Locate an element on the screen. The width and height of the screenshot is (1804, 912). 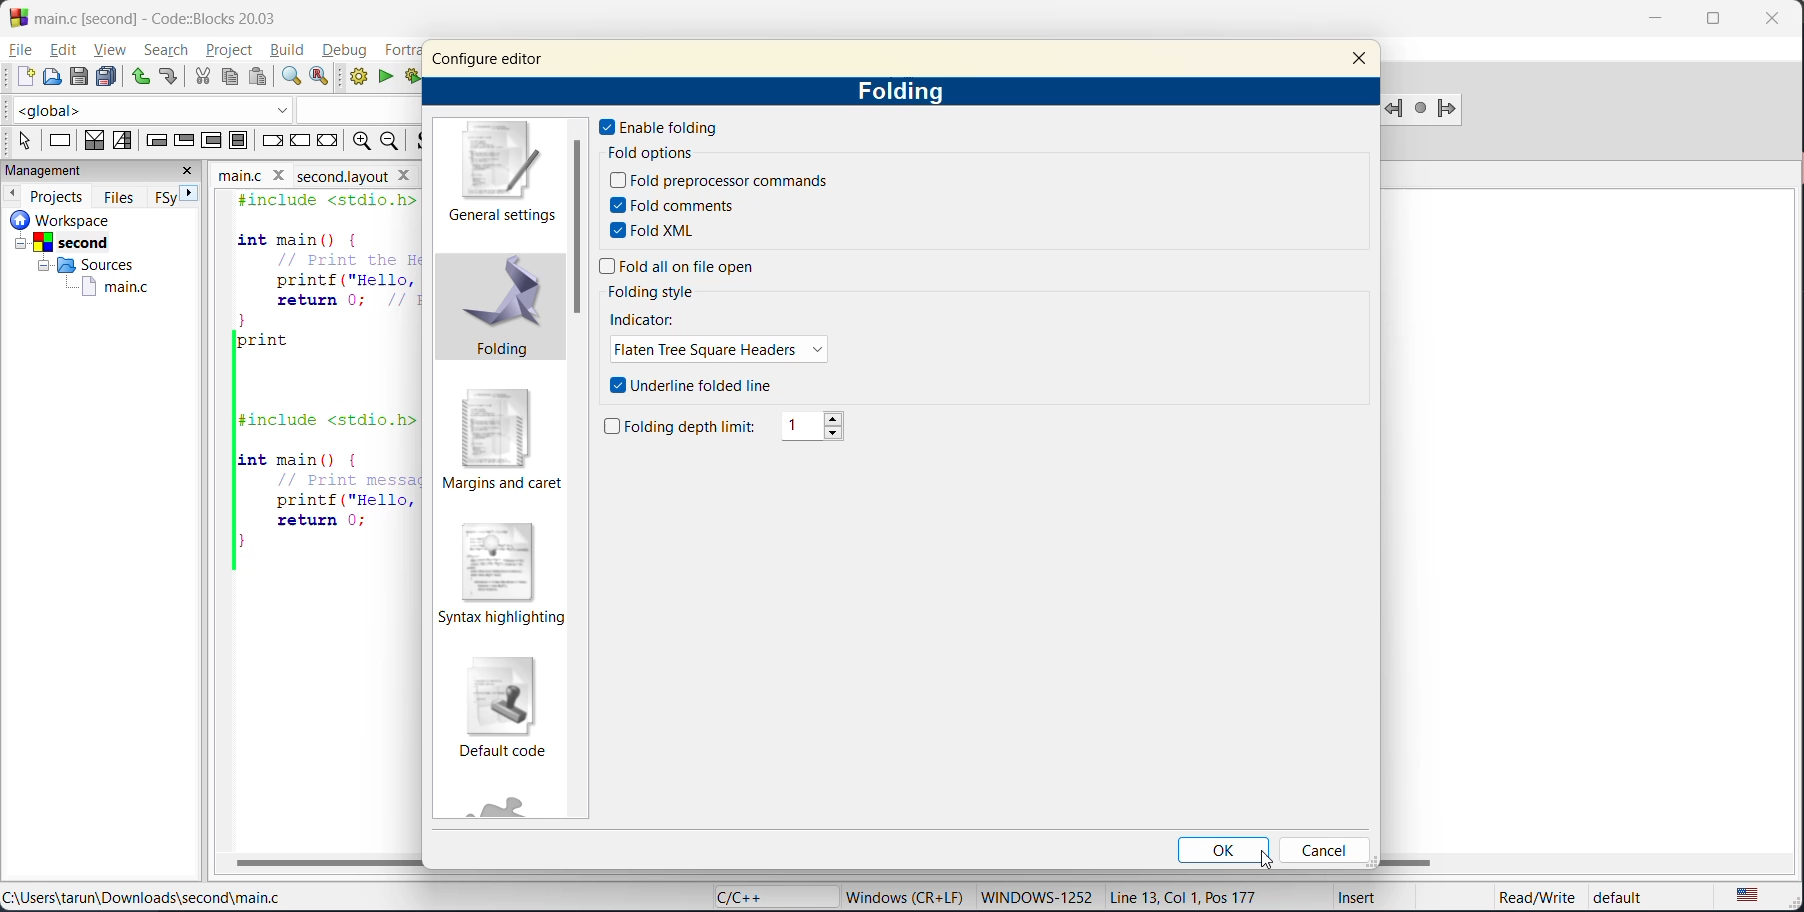
redo is located at coordinates (172, 79).